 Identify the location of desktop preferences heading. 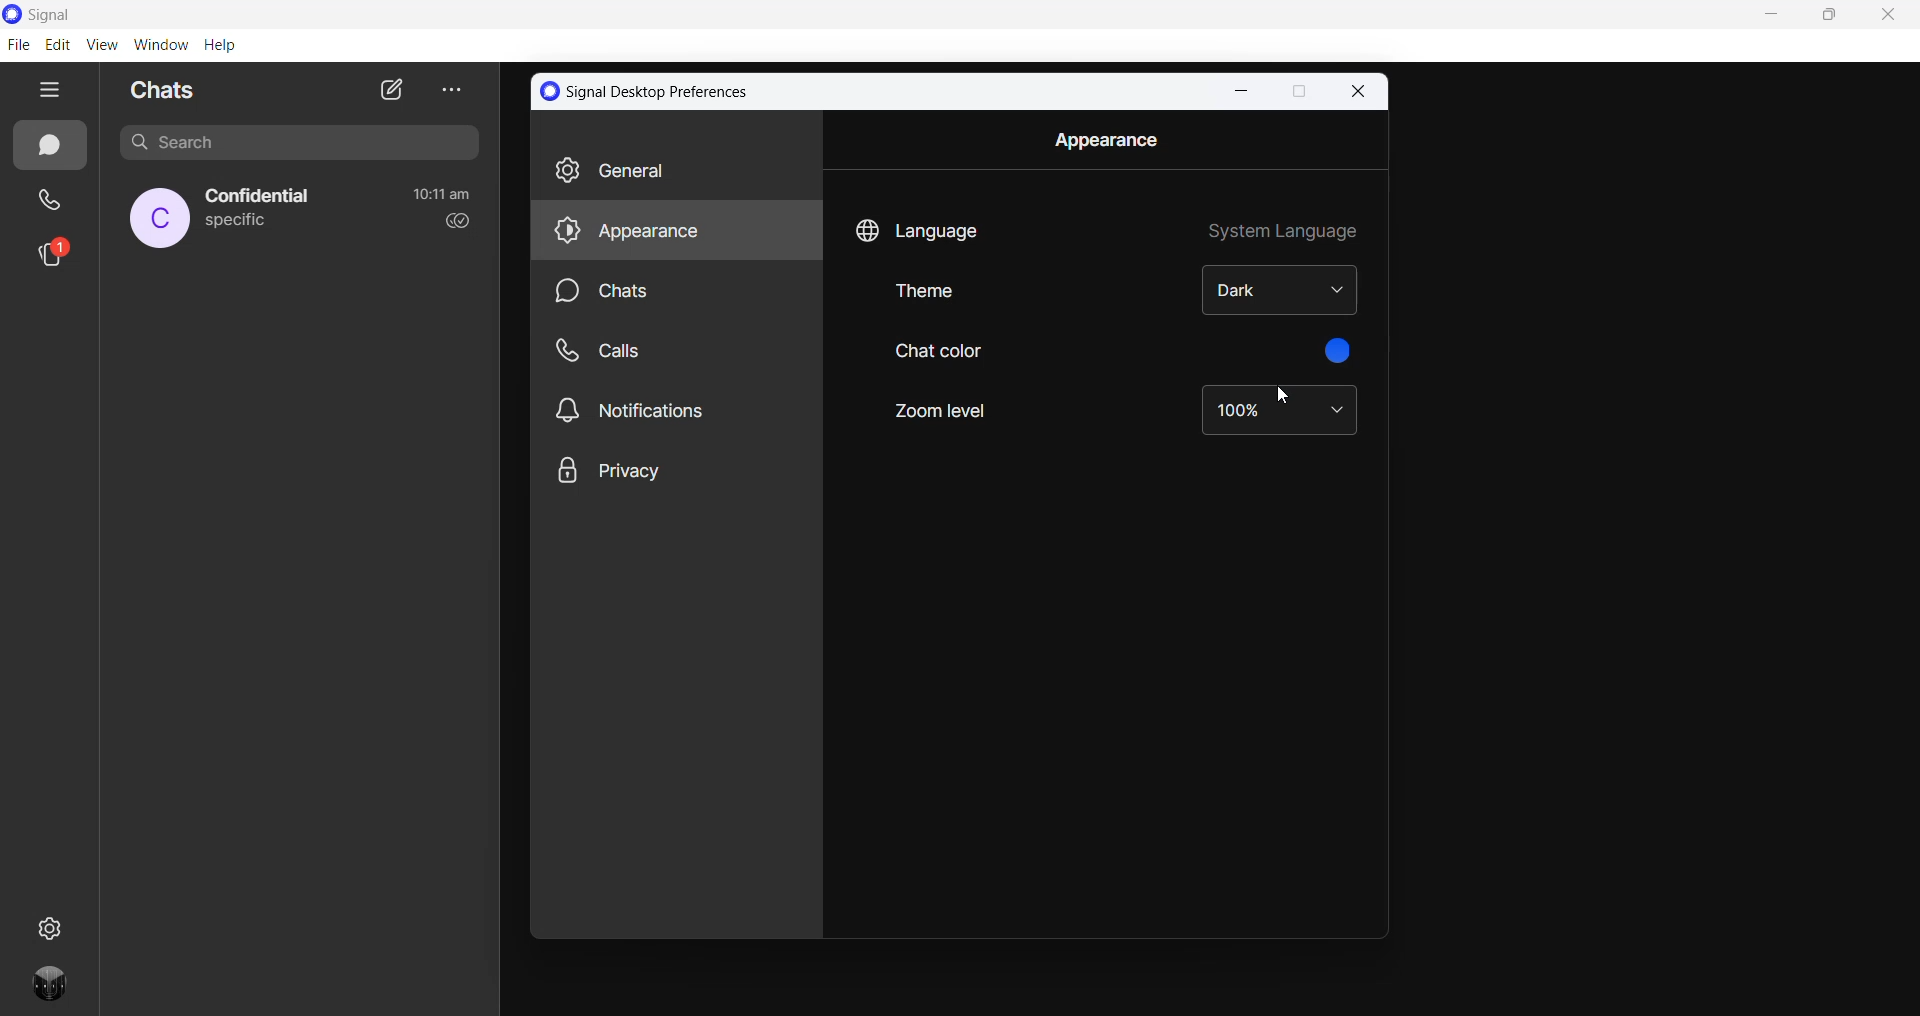
(650, 91).